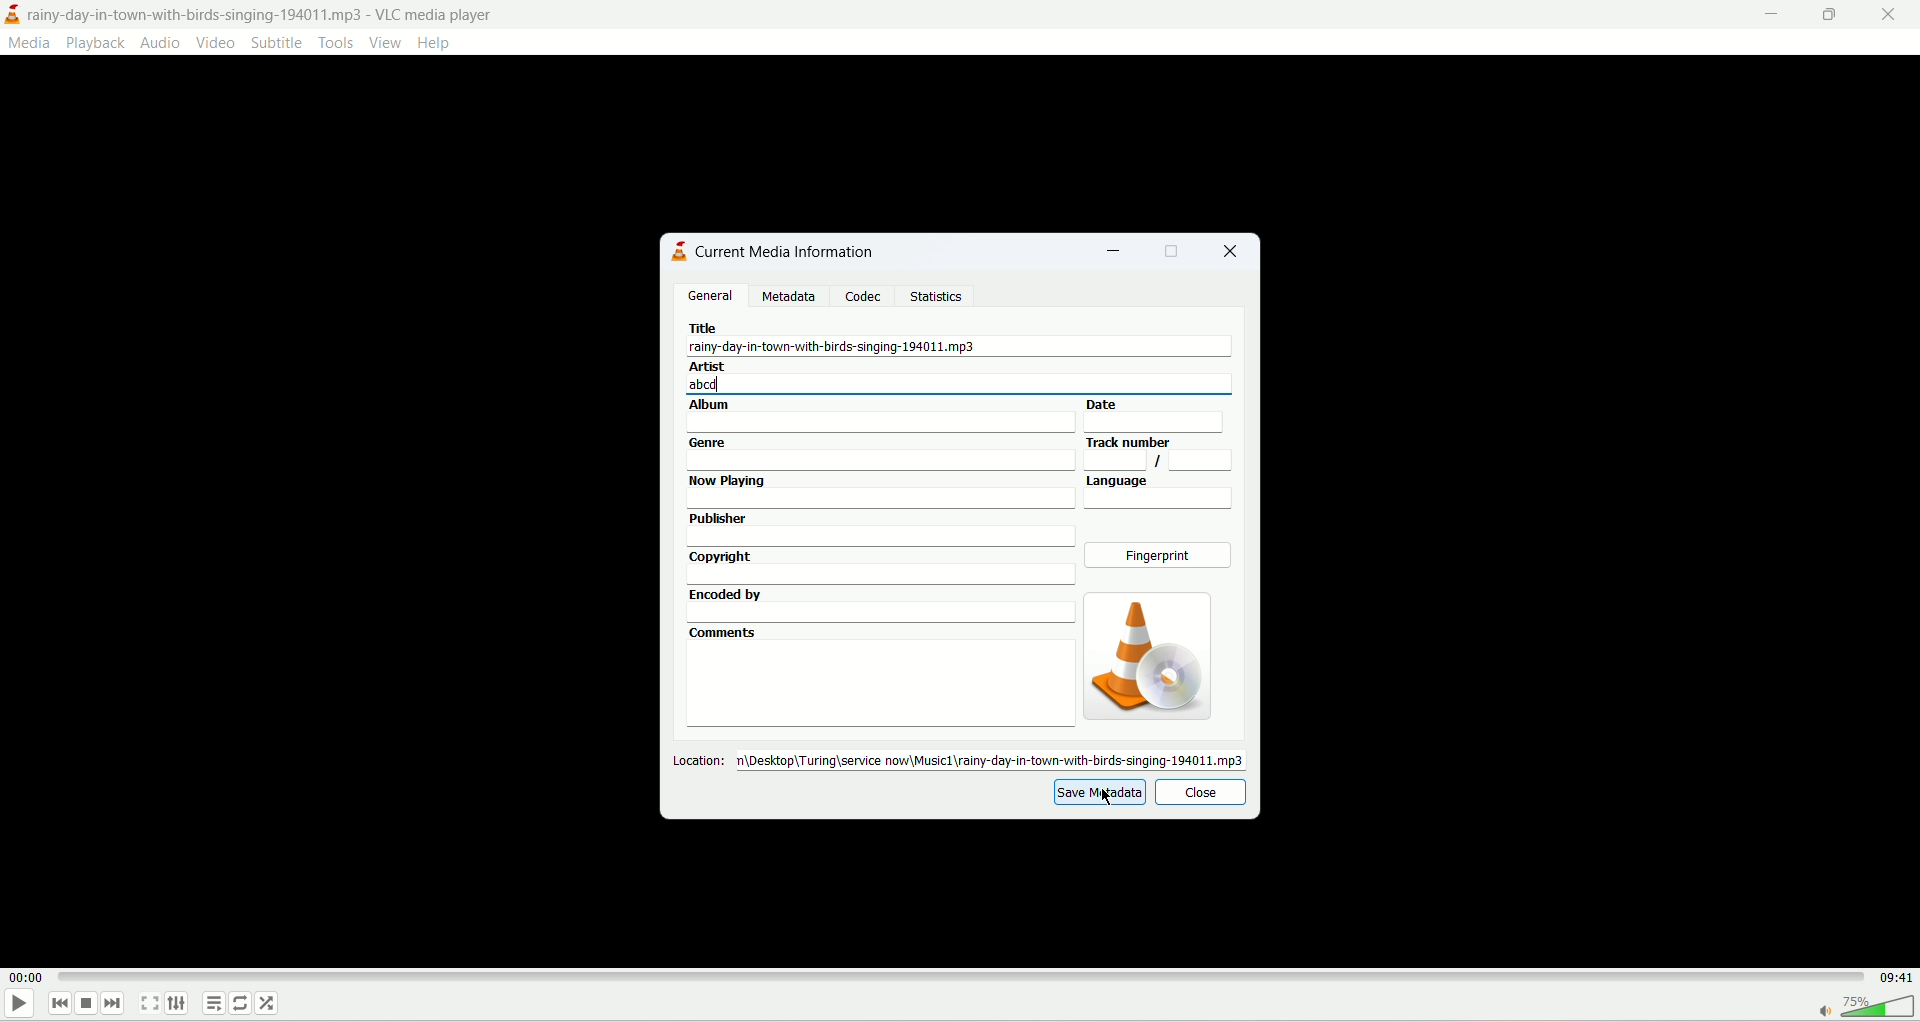  What do you see at coordinates (267, 14) in the screenshot?
I see `title` at bounding box center [267, 14].